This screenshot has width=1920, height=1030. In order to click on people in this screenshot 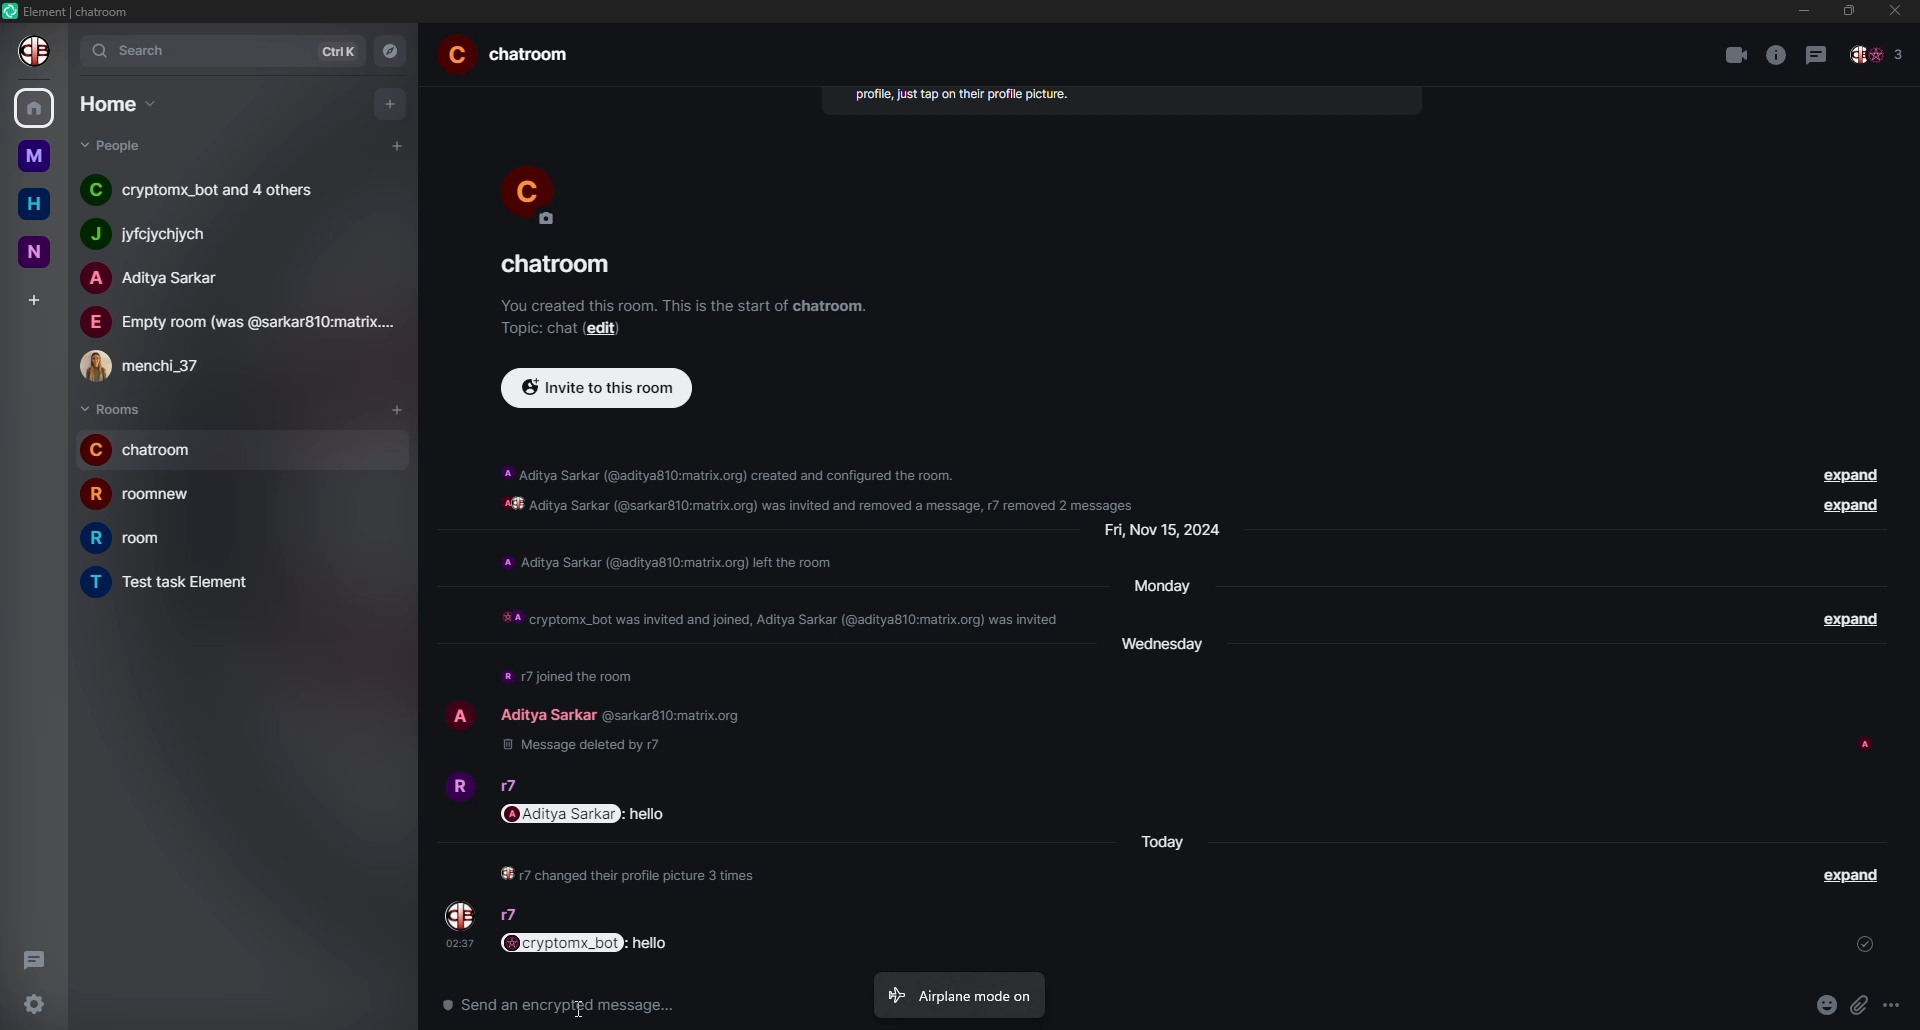, I will do `click(238, 322)`.